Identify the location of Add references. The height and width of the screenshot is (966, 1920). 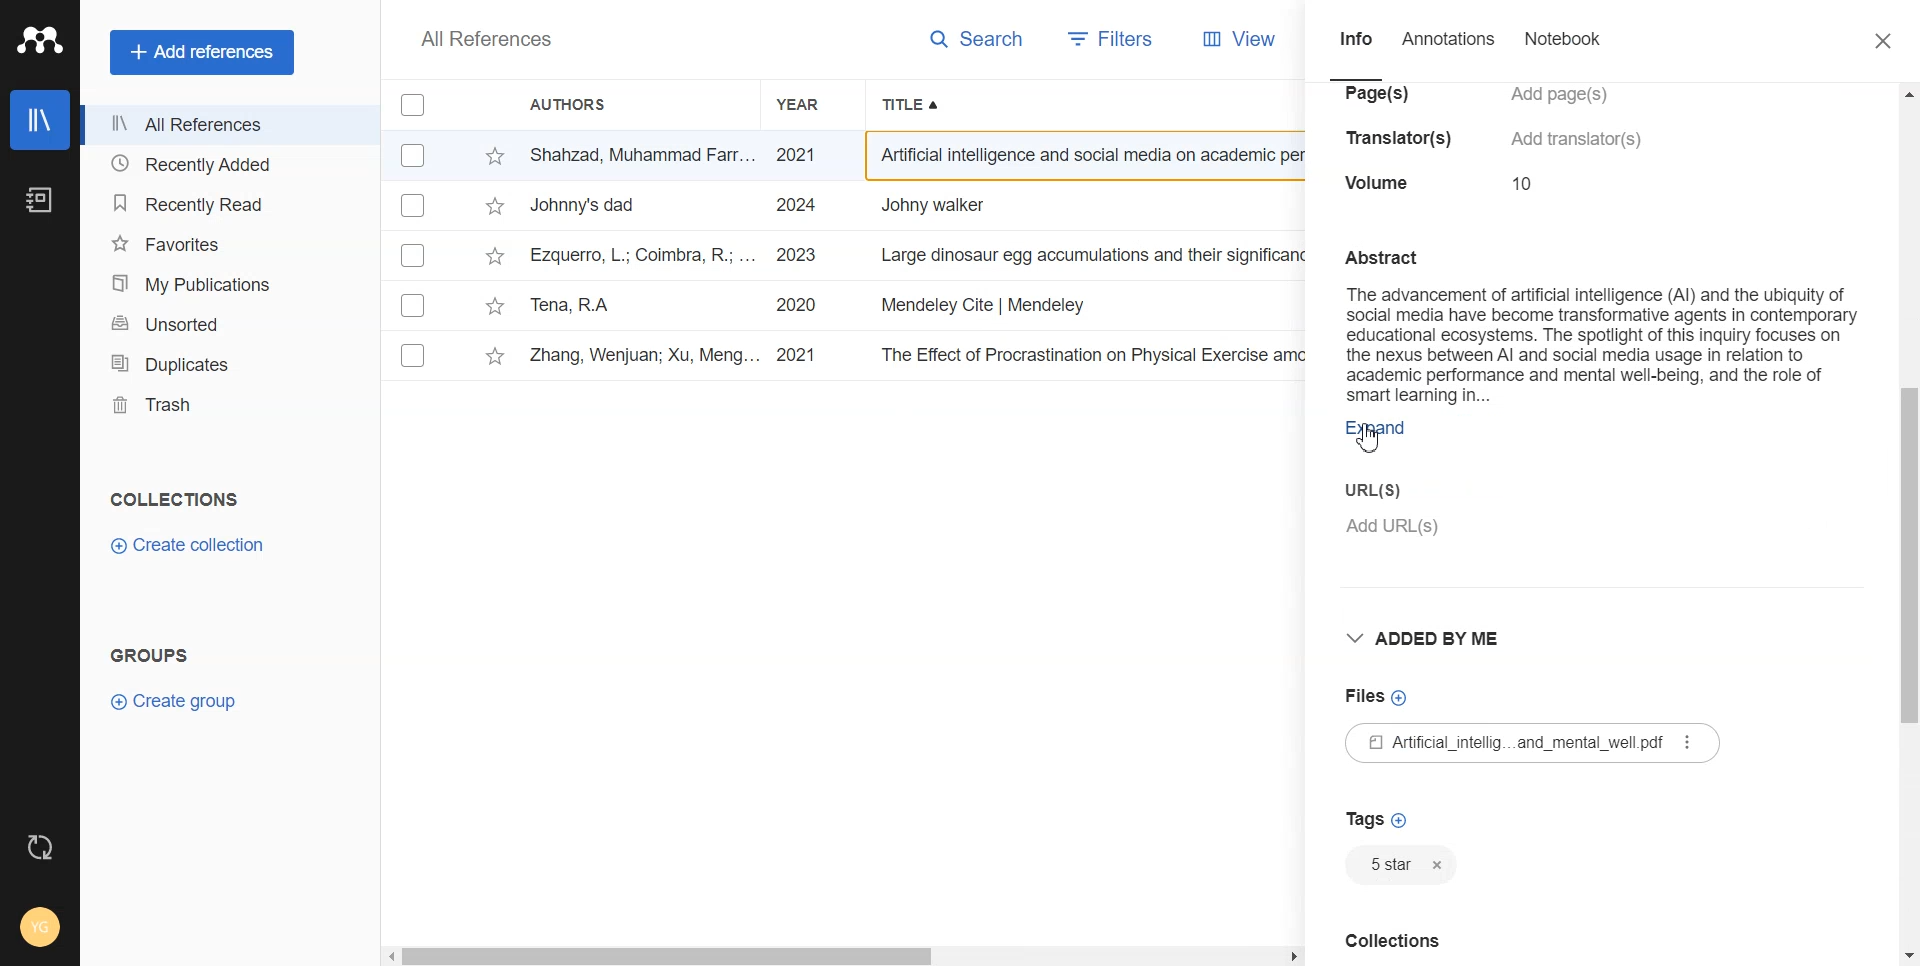
(204, 53).